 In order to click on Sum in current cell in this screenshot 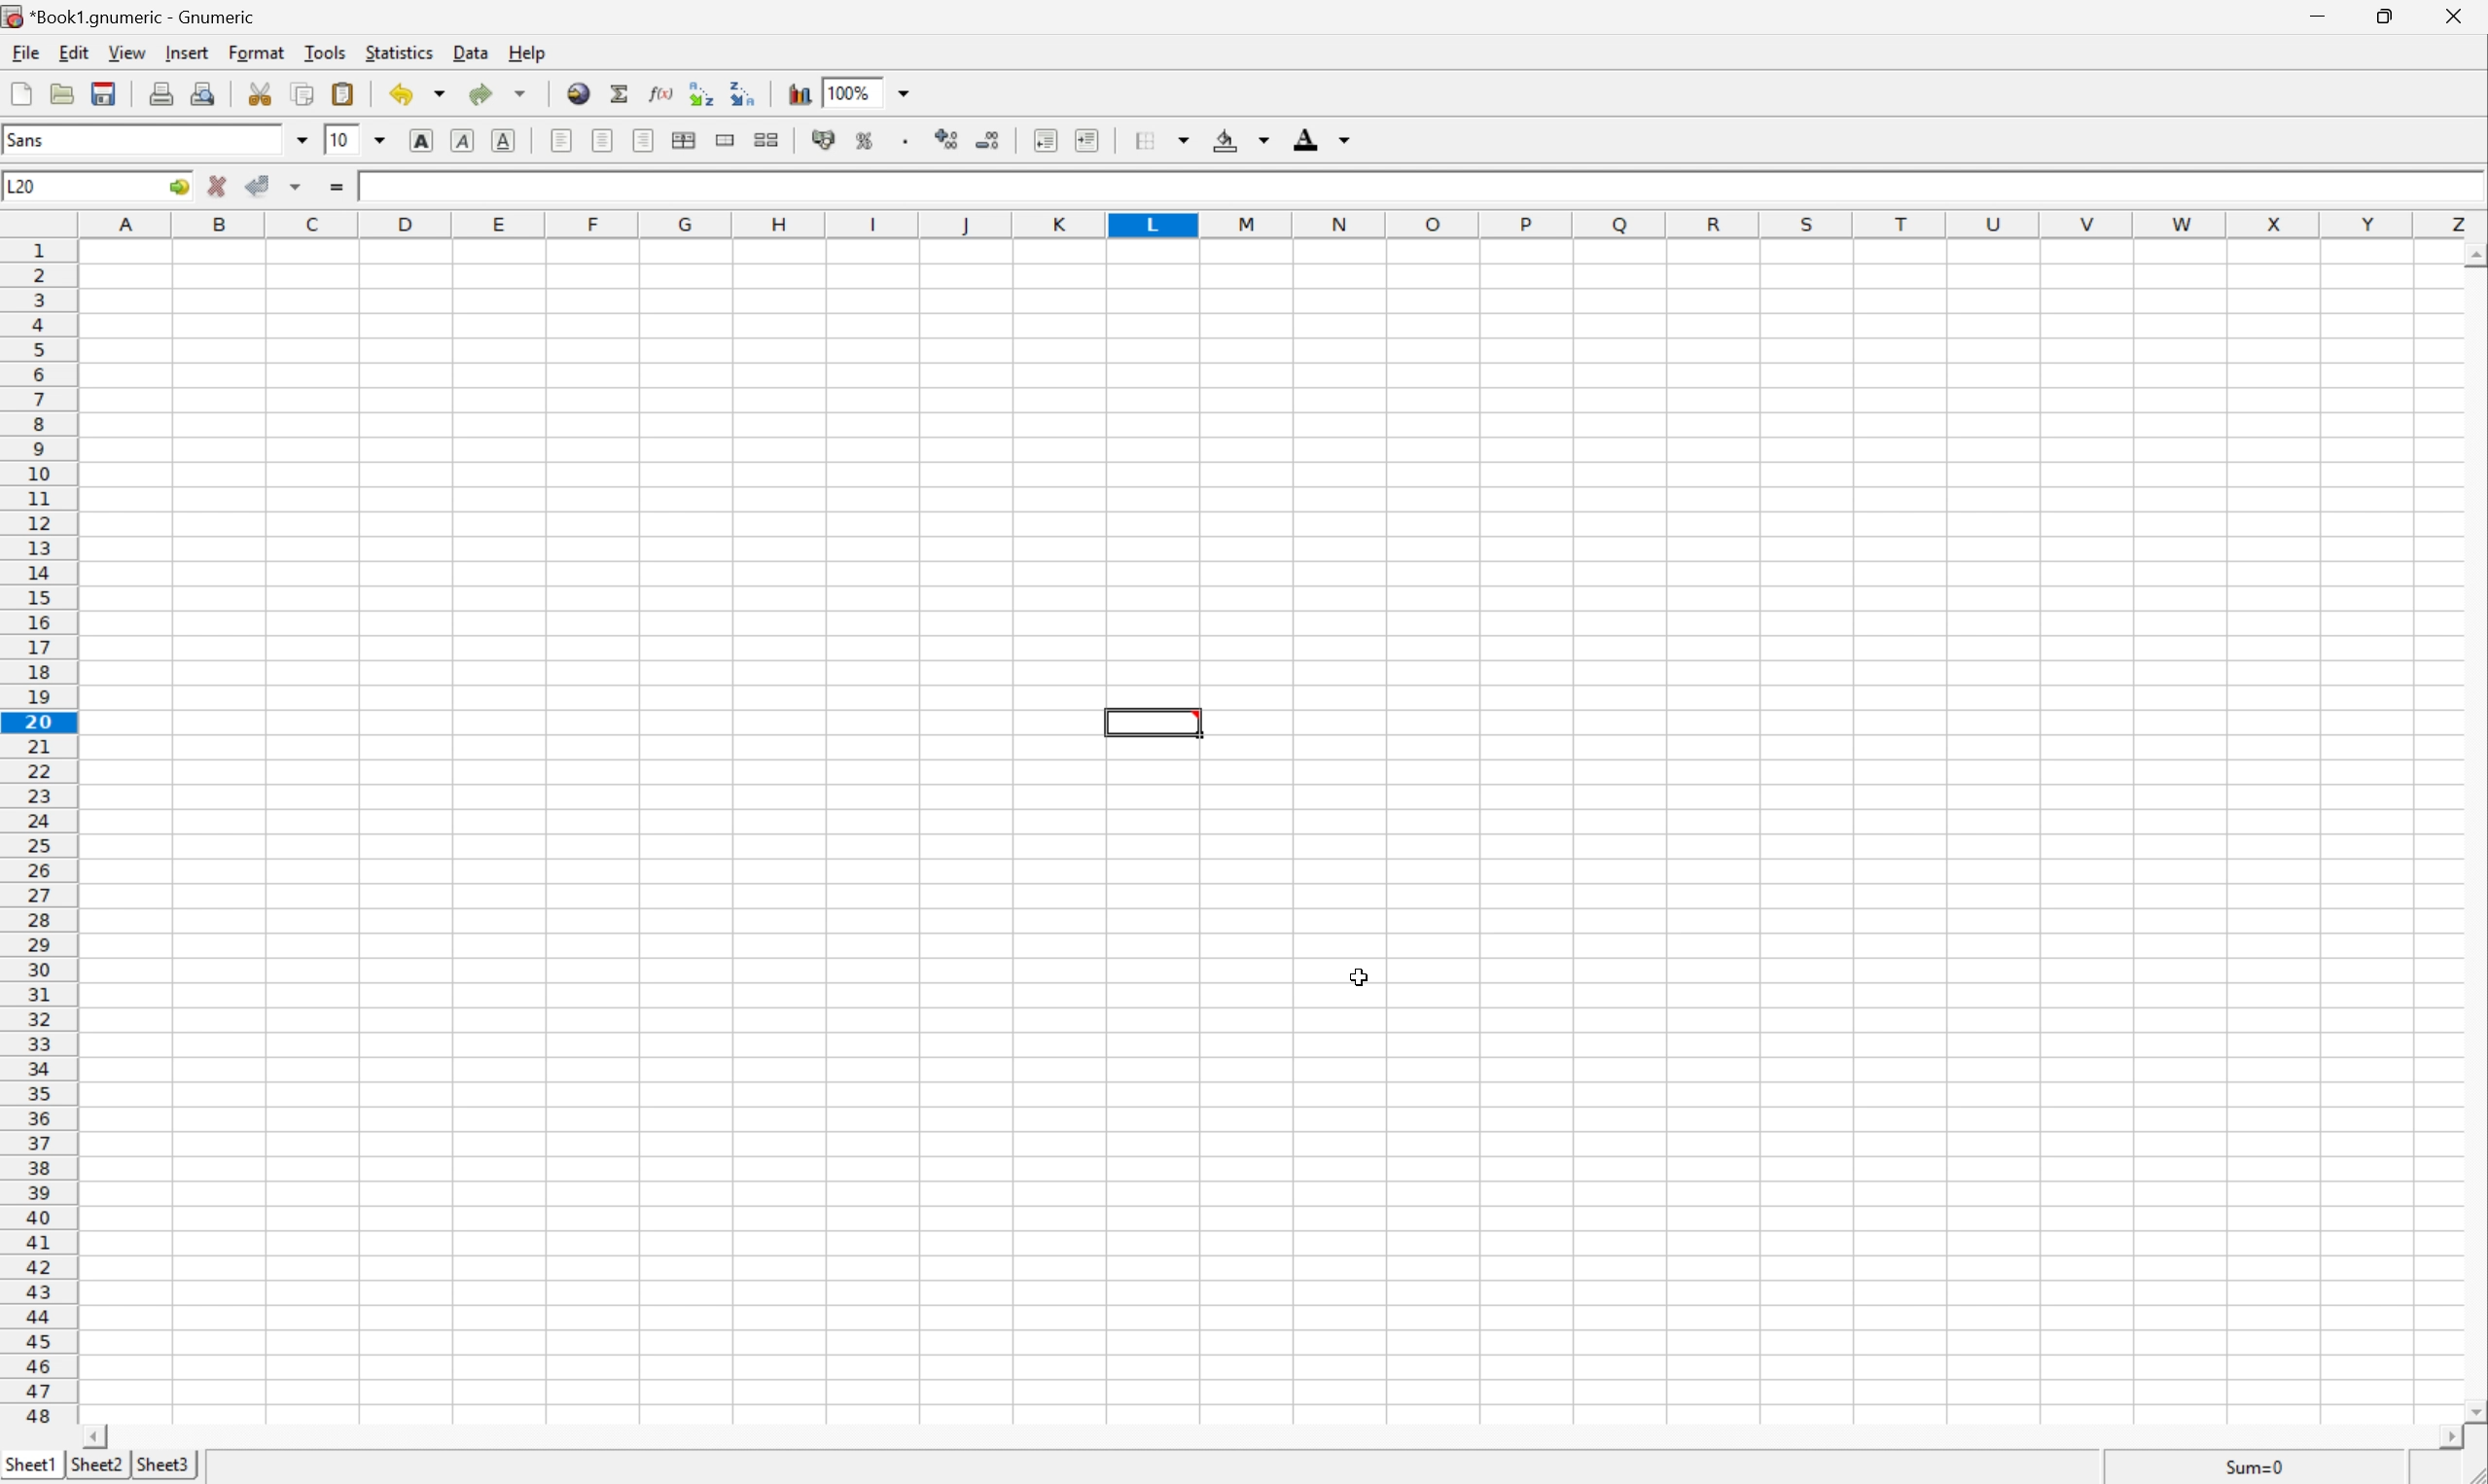, I will do `click(622, 92)`.